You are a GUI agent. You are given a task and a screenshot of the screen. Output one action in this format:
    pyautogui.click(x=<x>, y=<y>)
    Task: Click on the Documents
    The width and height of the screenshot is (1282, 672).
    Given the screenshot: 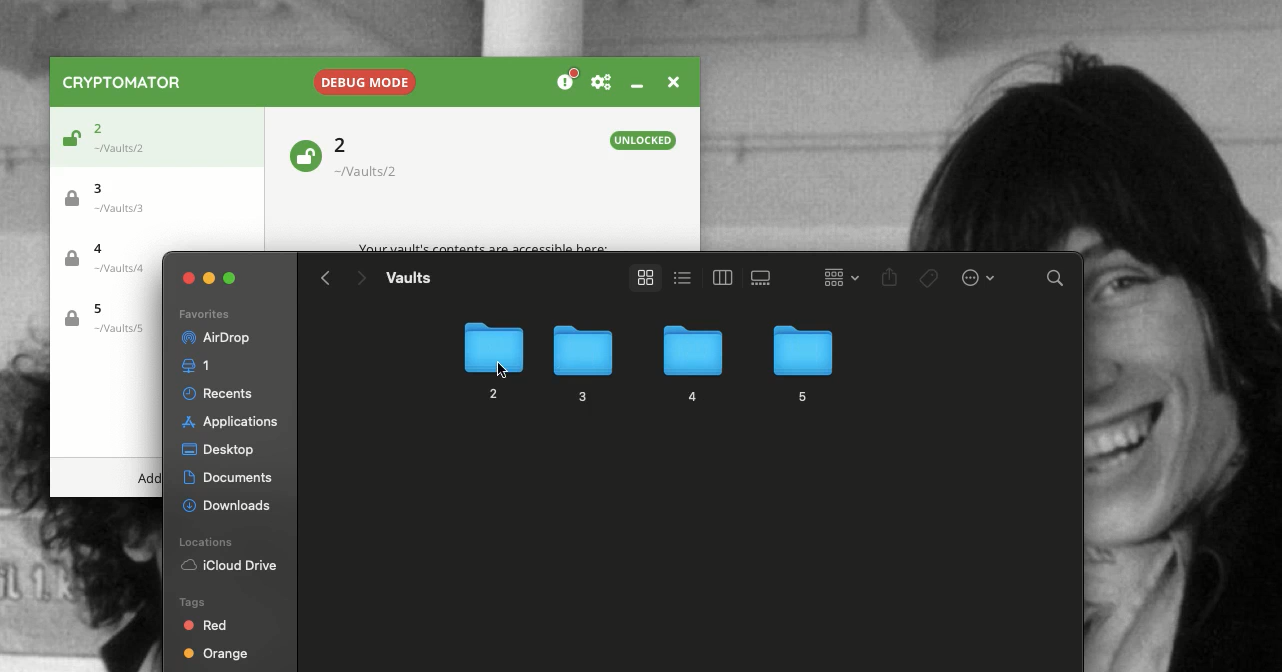 What is the action you would take?
    pyautogui.click(x=231, y=478)
    